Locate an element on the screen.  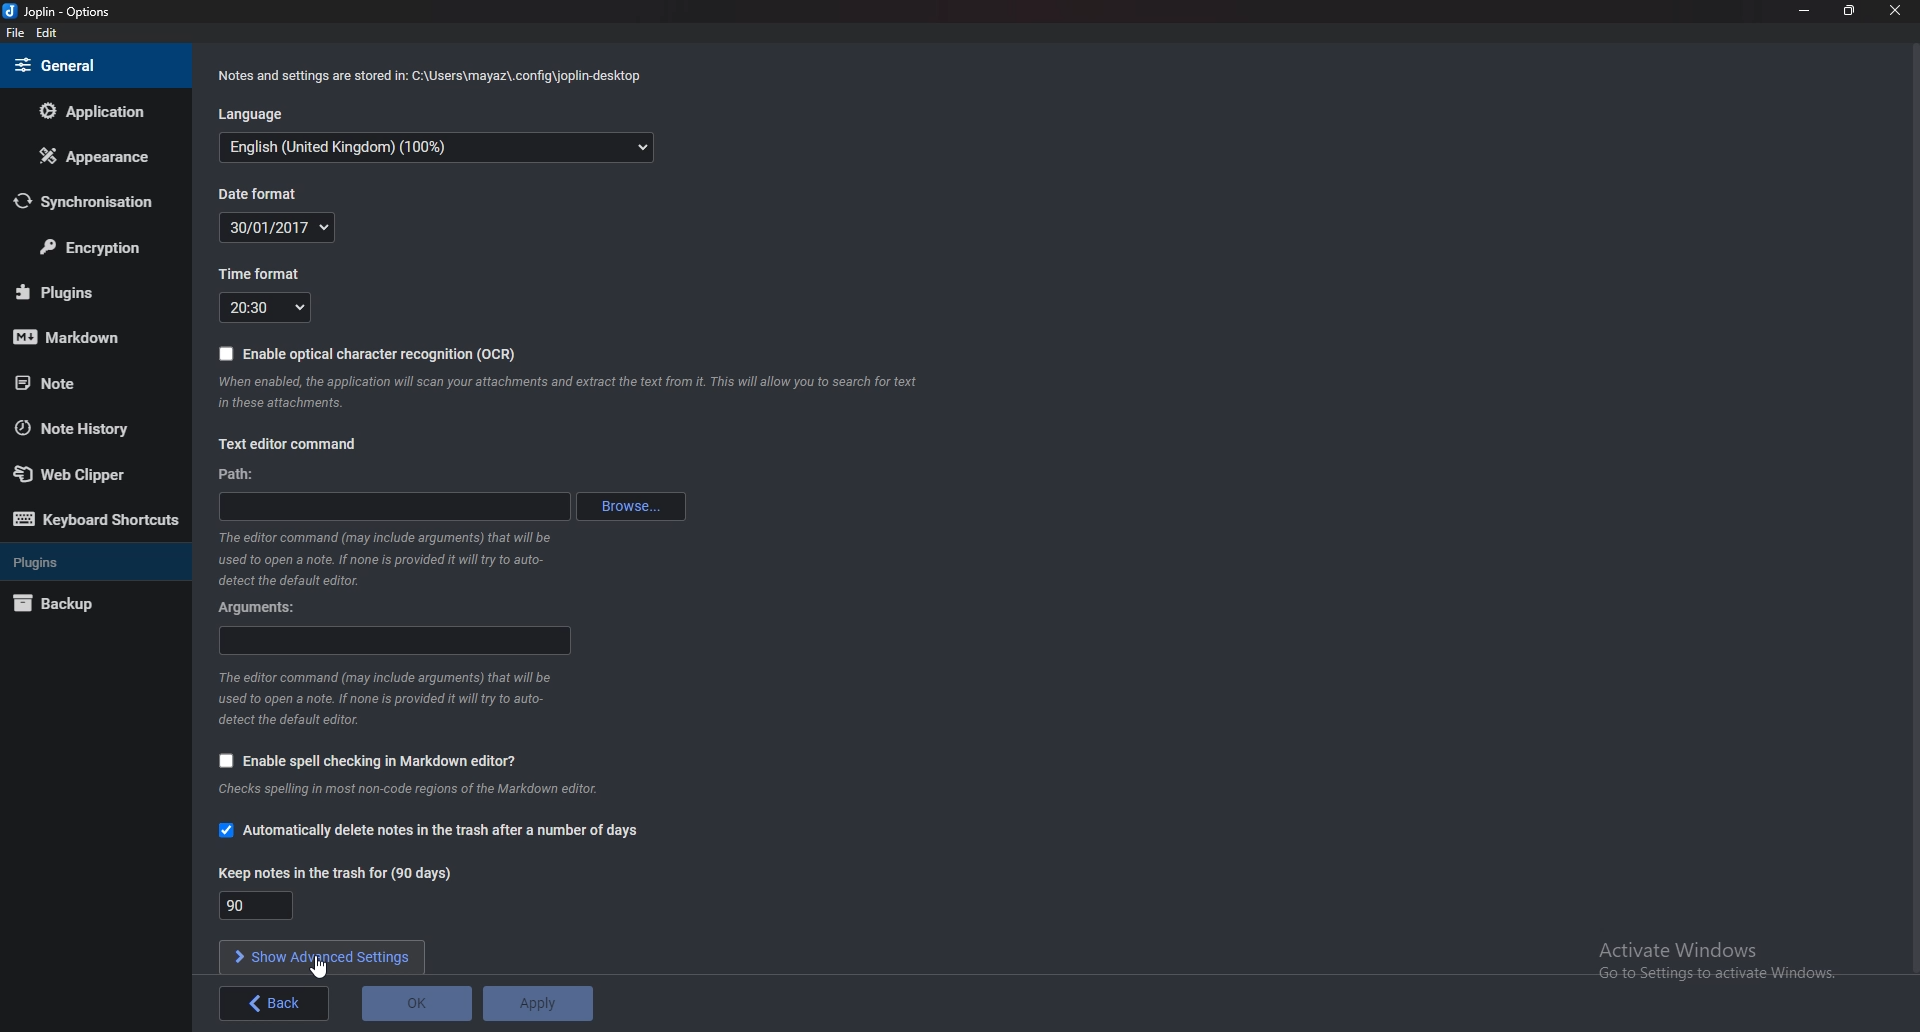
plugins is located at coordinates (86, 292).